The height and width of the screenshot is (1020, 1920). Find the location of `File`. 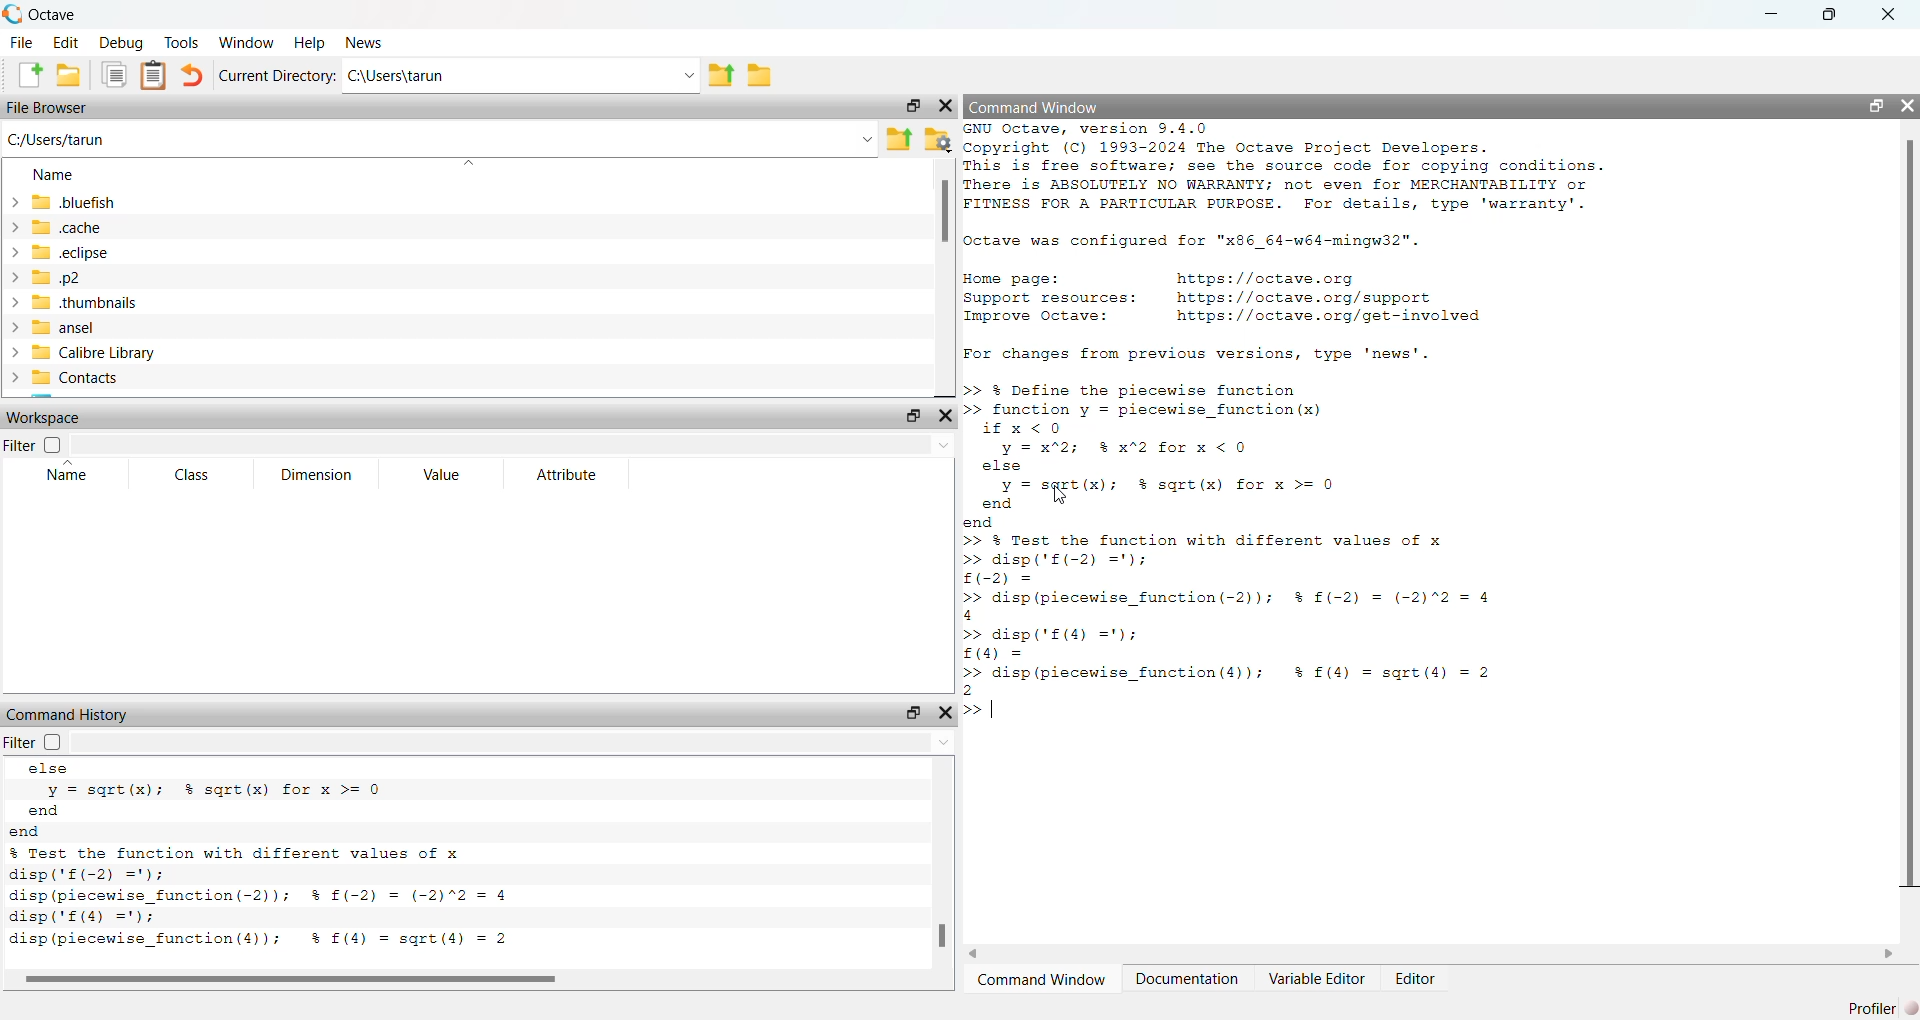

File is located at coordinates (22, 41).